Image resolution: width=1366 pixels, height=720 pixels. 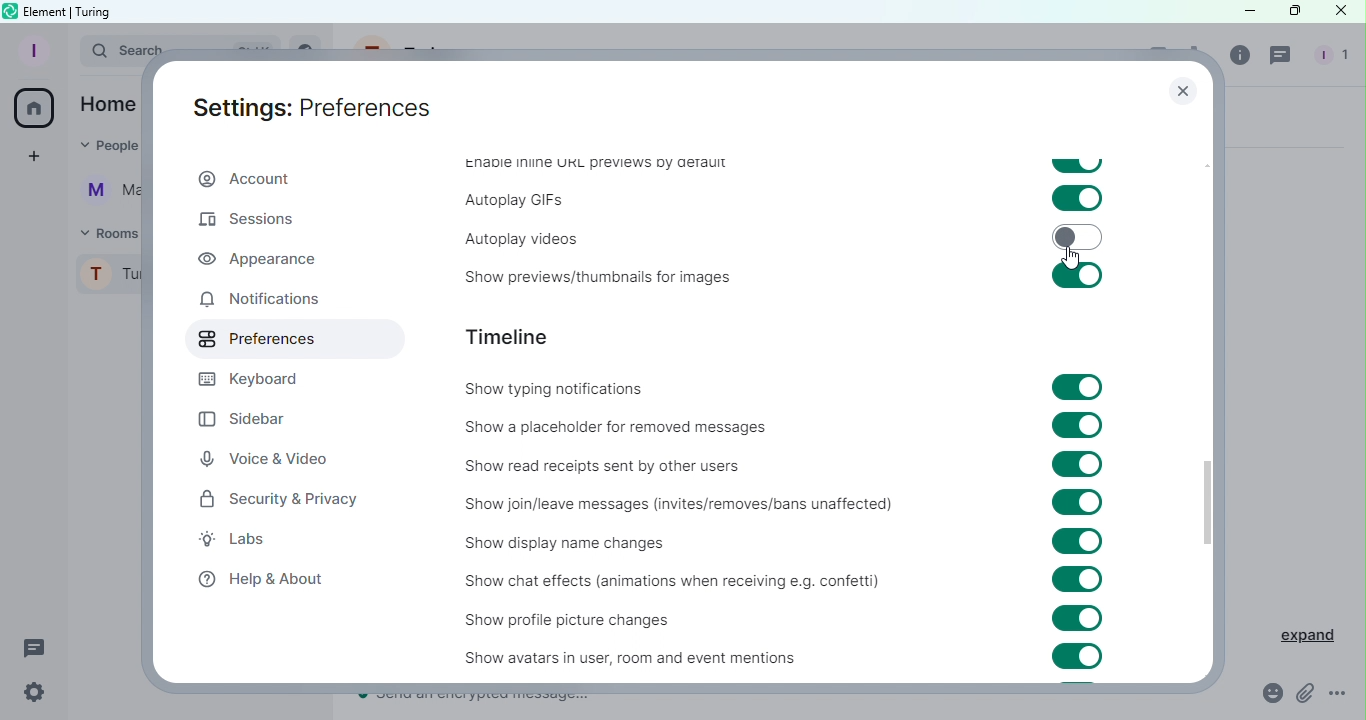 I want to click on Martina Tornello, so click(x=106, y=195).